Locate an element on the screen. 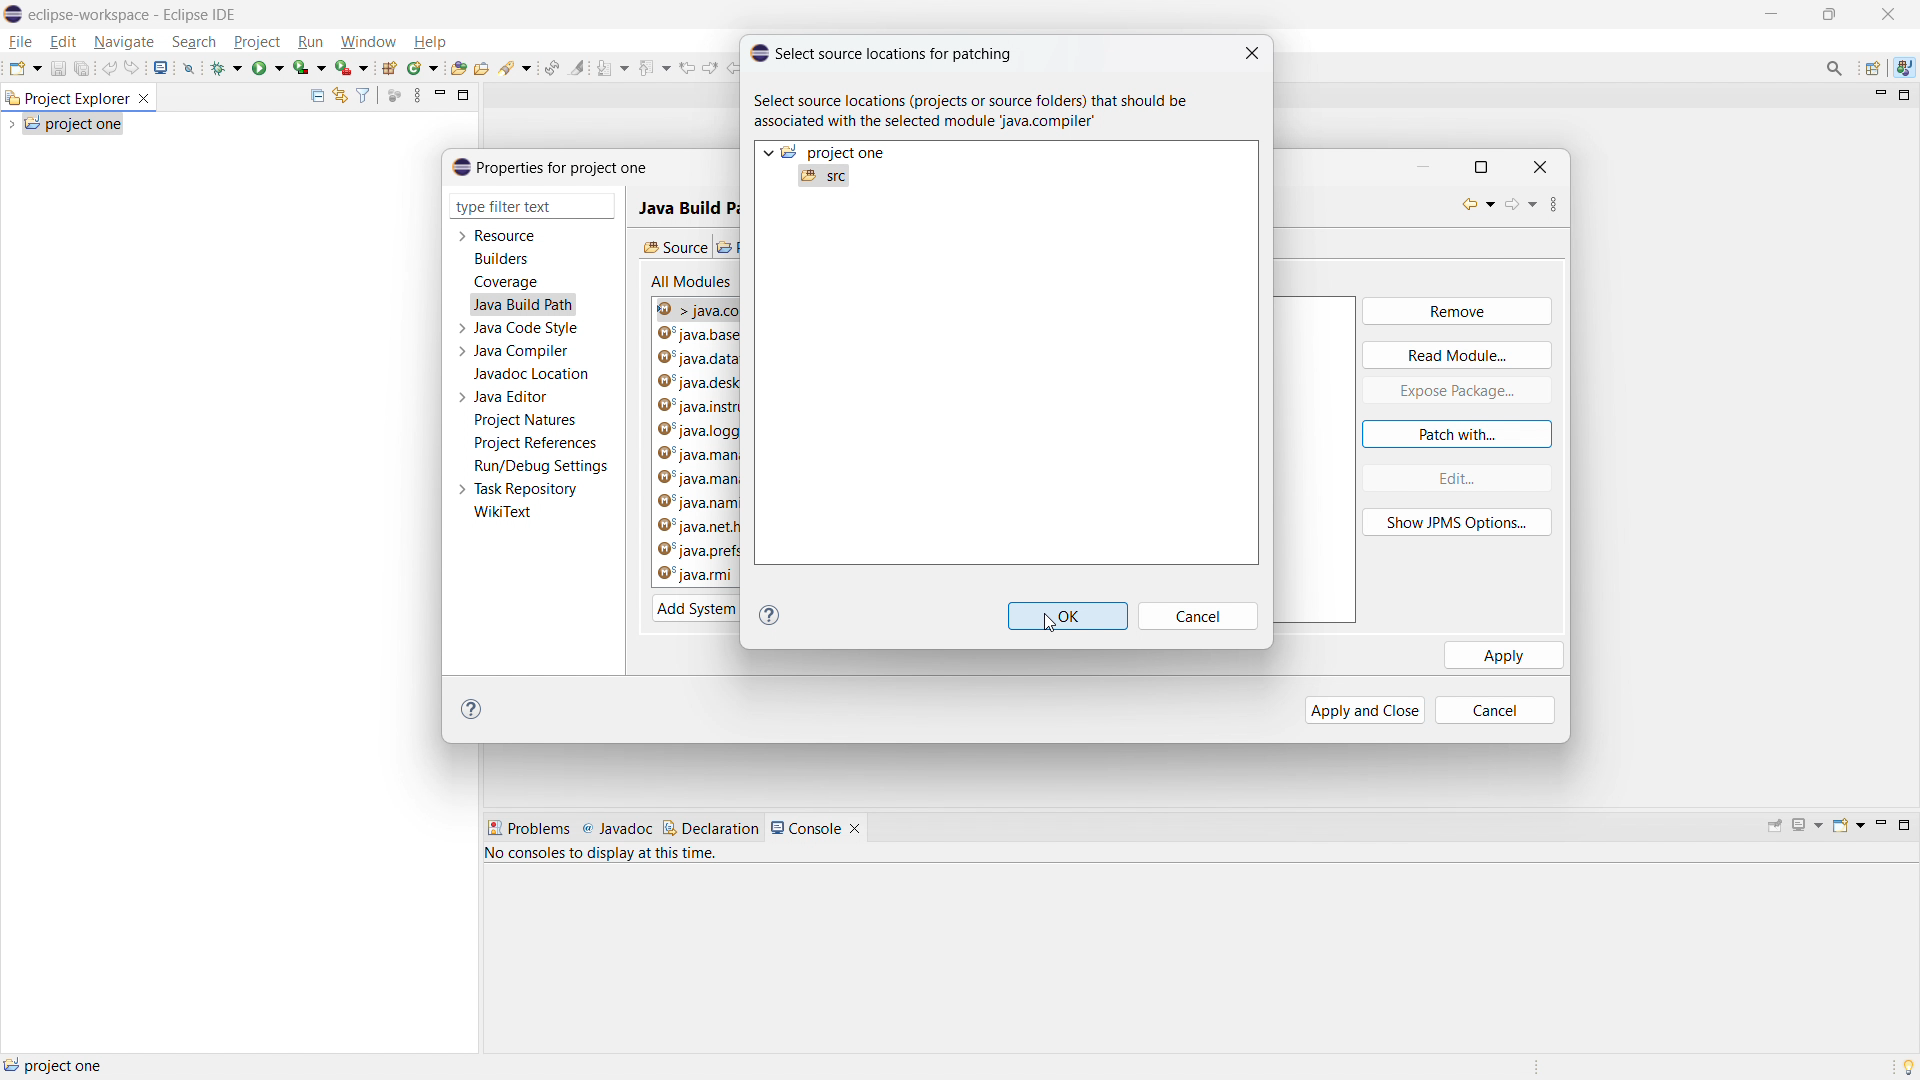 This screenshot has height=1080, width=1920. open perspective is located at coordinates (1874, 69).